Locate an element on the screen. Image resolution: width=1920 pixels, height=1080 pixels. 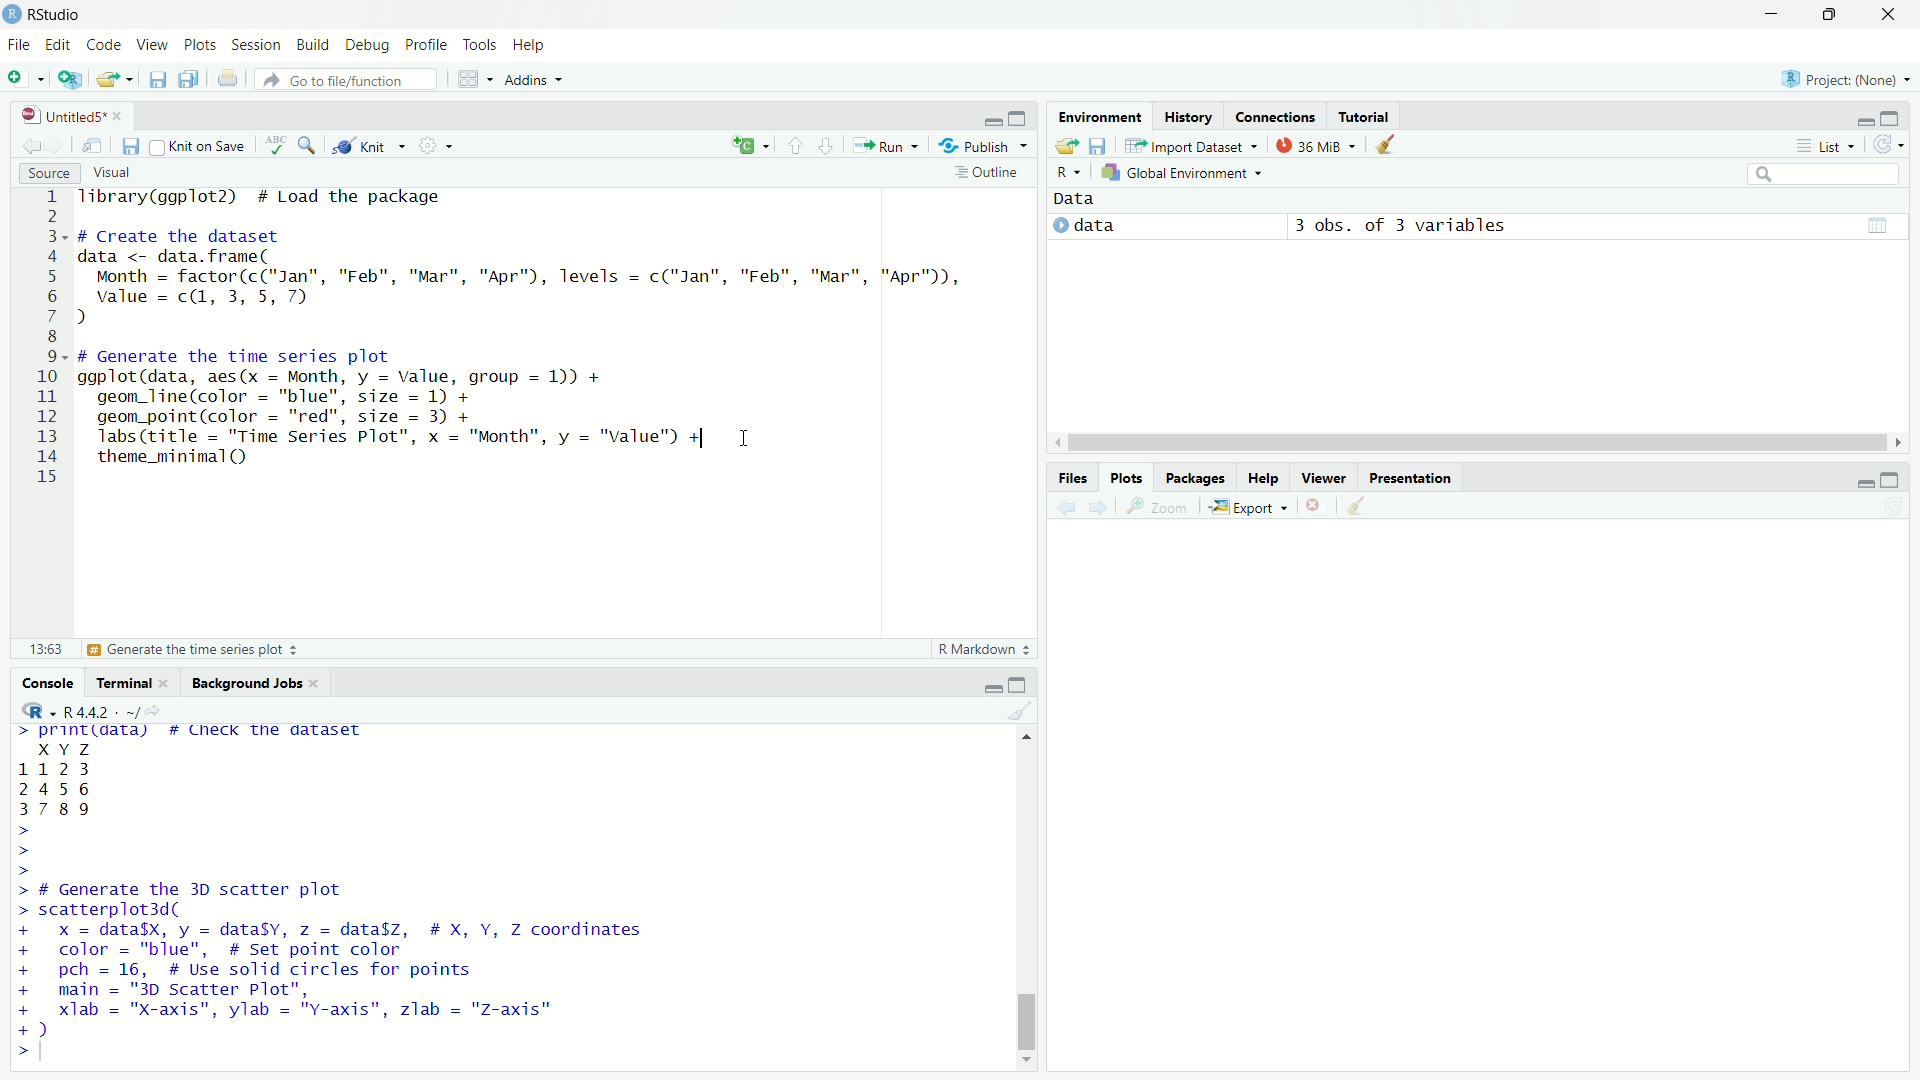
settings is located at coordinates (440, 150).